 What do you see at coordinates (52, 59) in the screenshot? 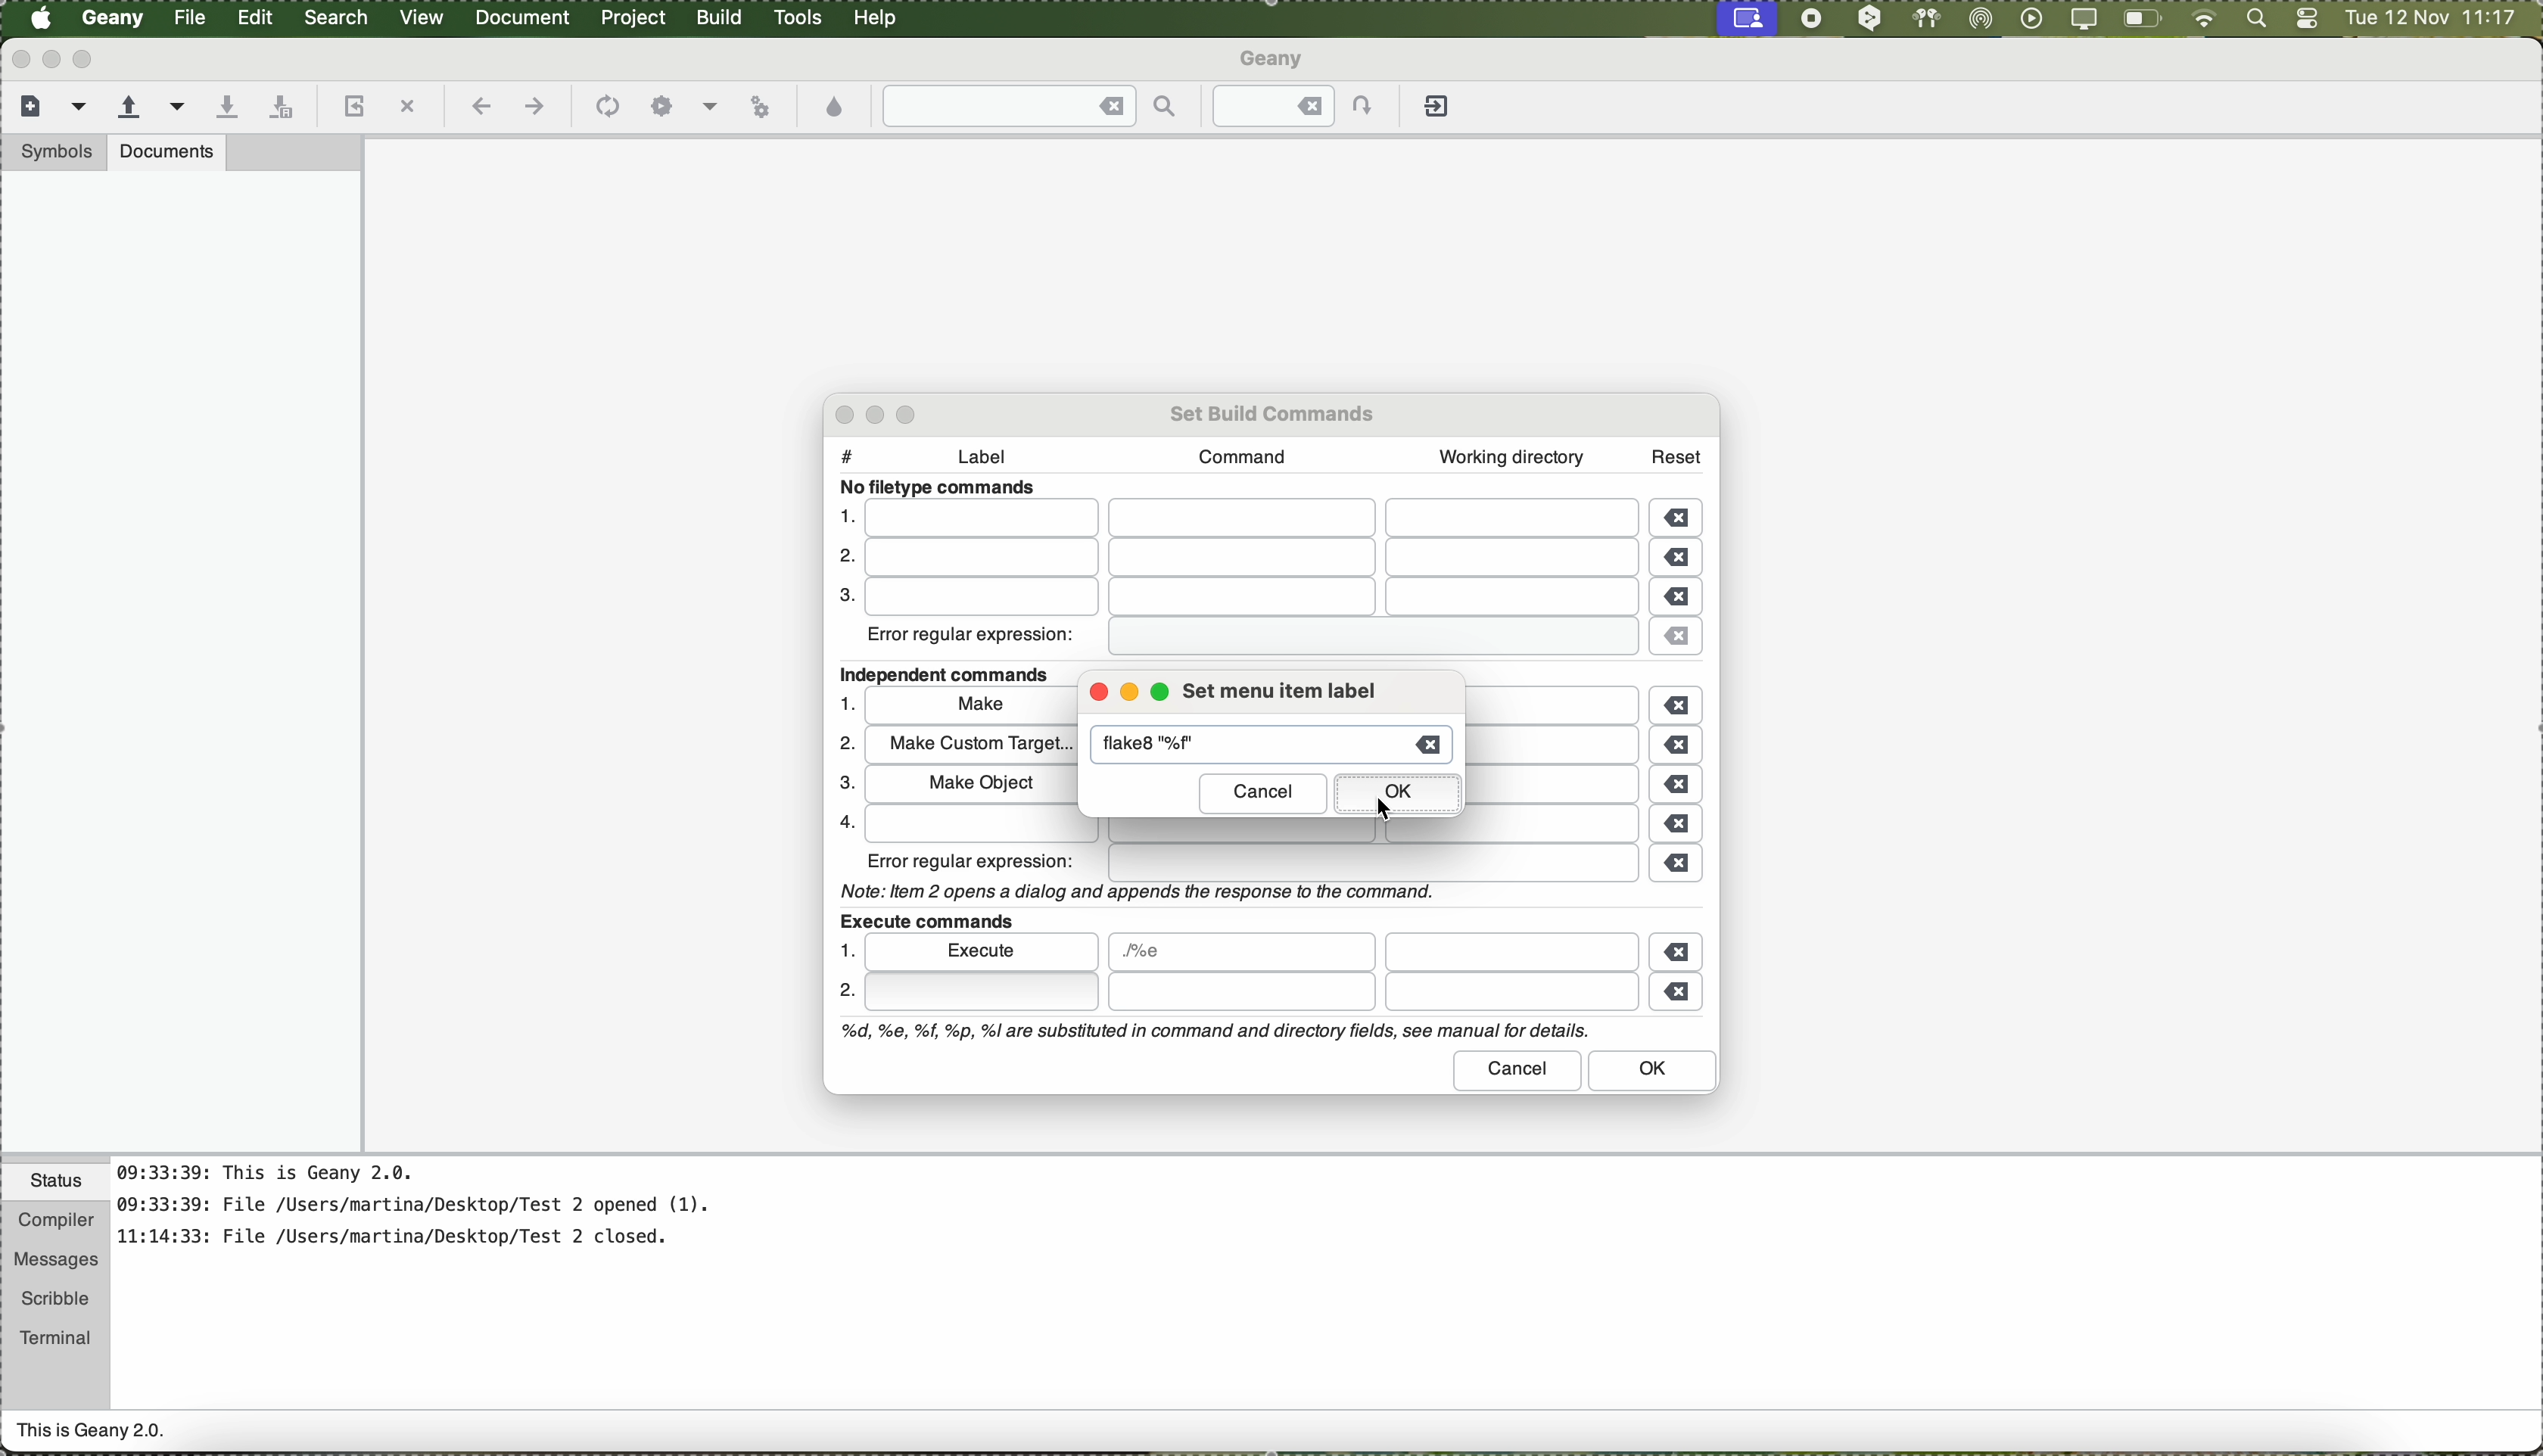
I see `minimize` at bounding box center [52, 59].